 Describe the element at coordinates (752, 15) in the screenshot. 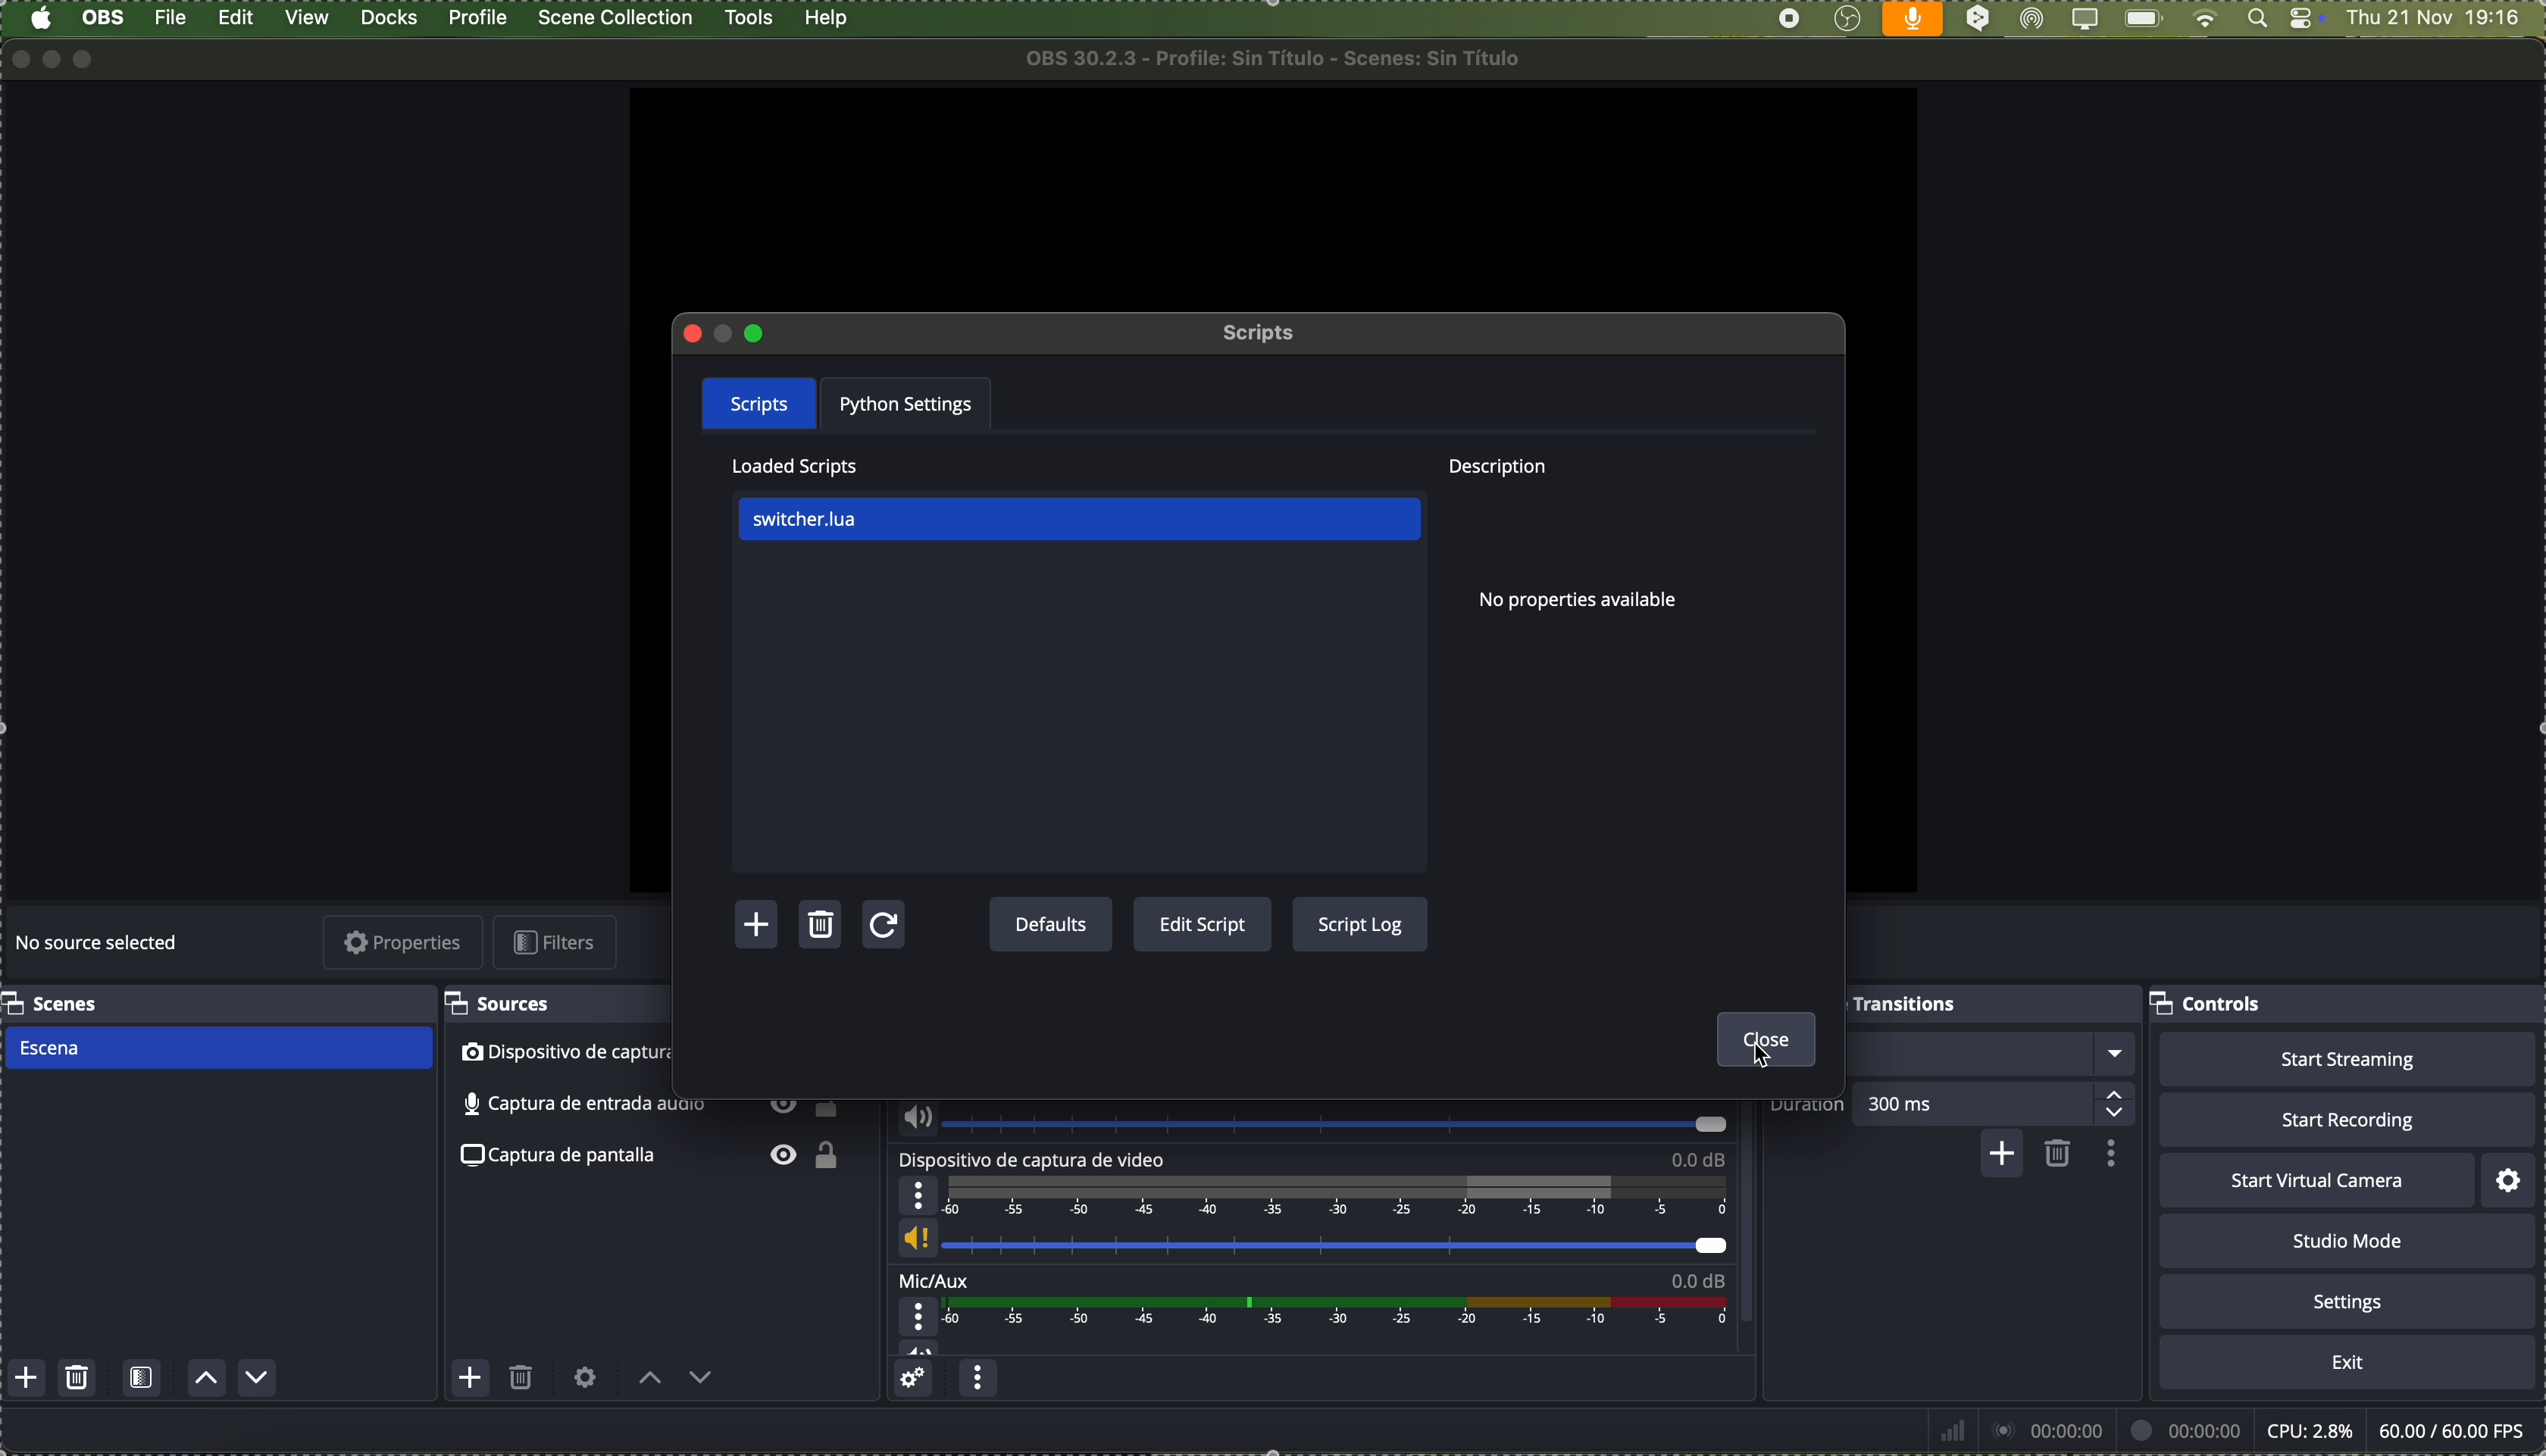

I see `click on tools` at that location.